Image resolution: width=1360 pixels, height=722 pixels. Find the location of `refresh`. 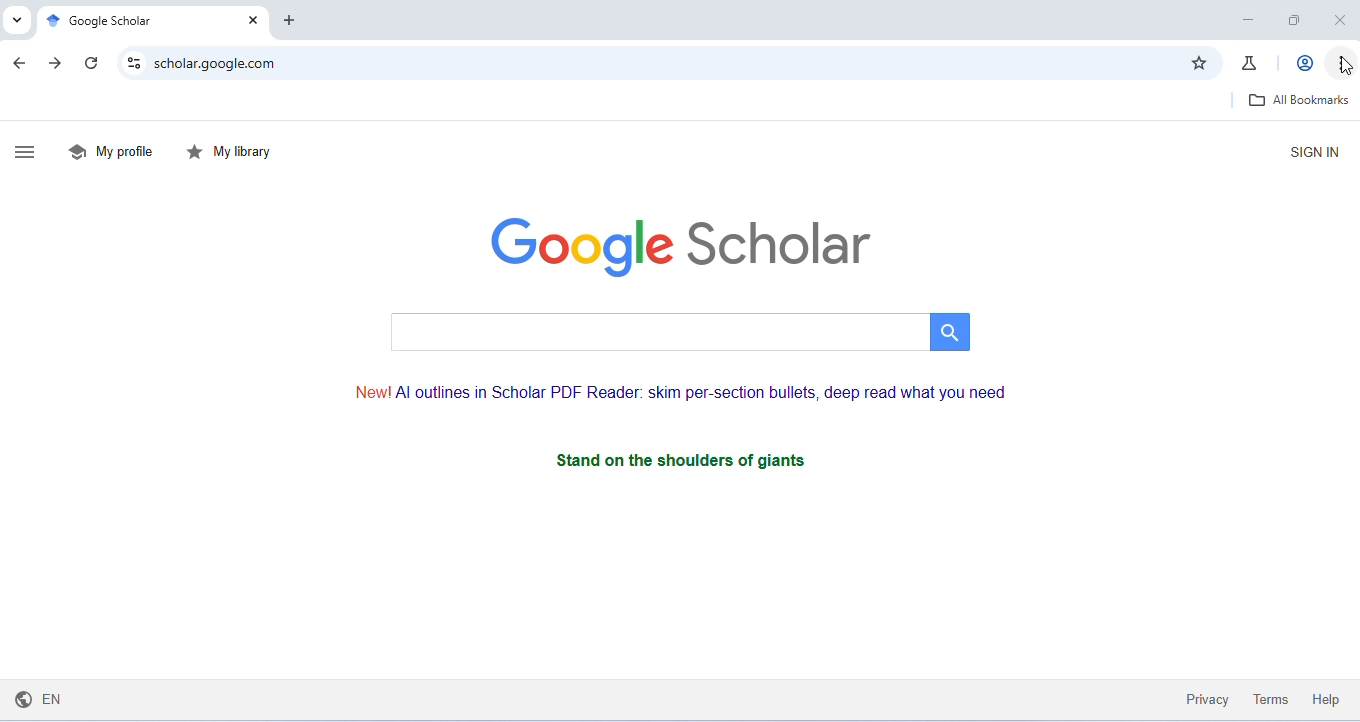

refresh is located at coordinates (91, 64).